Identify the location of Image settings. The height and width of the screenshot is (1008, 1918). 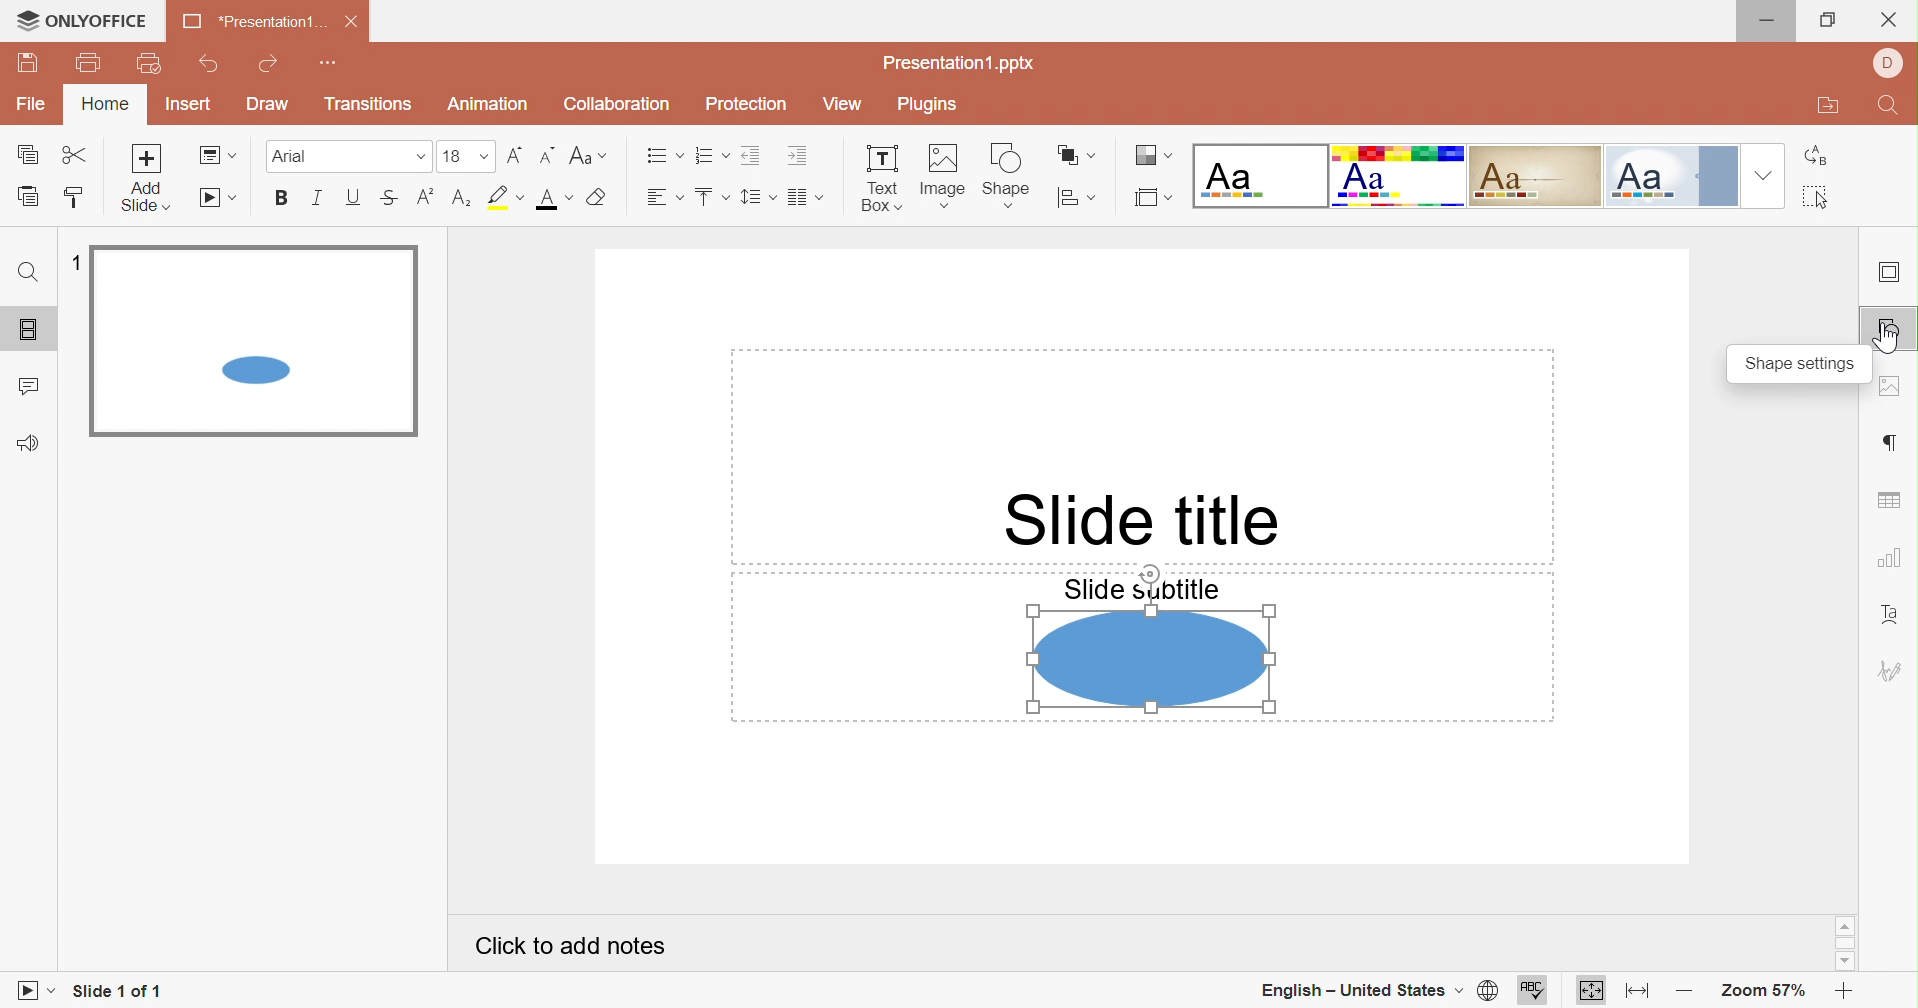
(1893, 387).